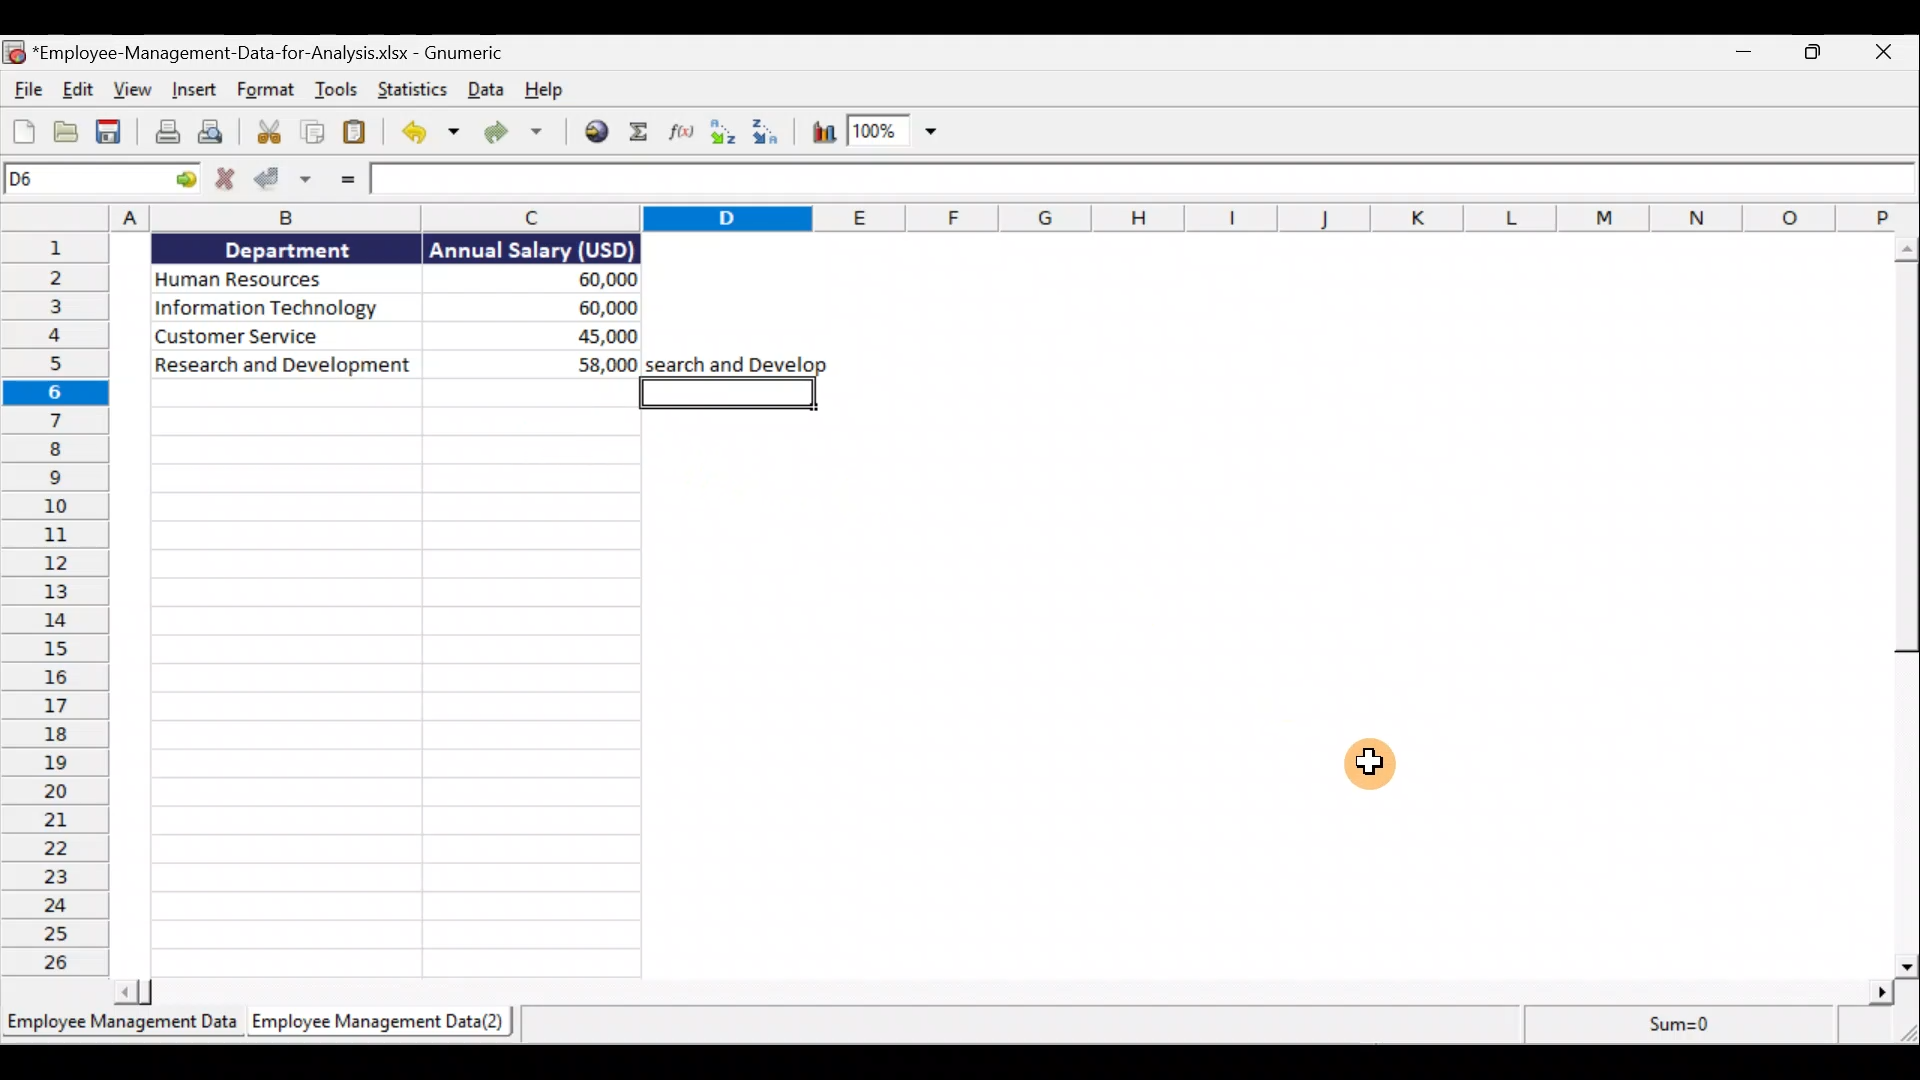 This screenshot has height=1080, width=1920. Describe the element at coordinates (1671, 1025) in the screenshot. I see `sum=0` at that location.